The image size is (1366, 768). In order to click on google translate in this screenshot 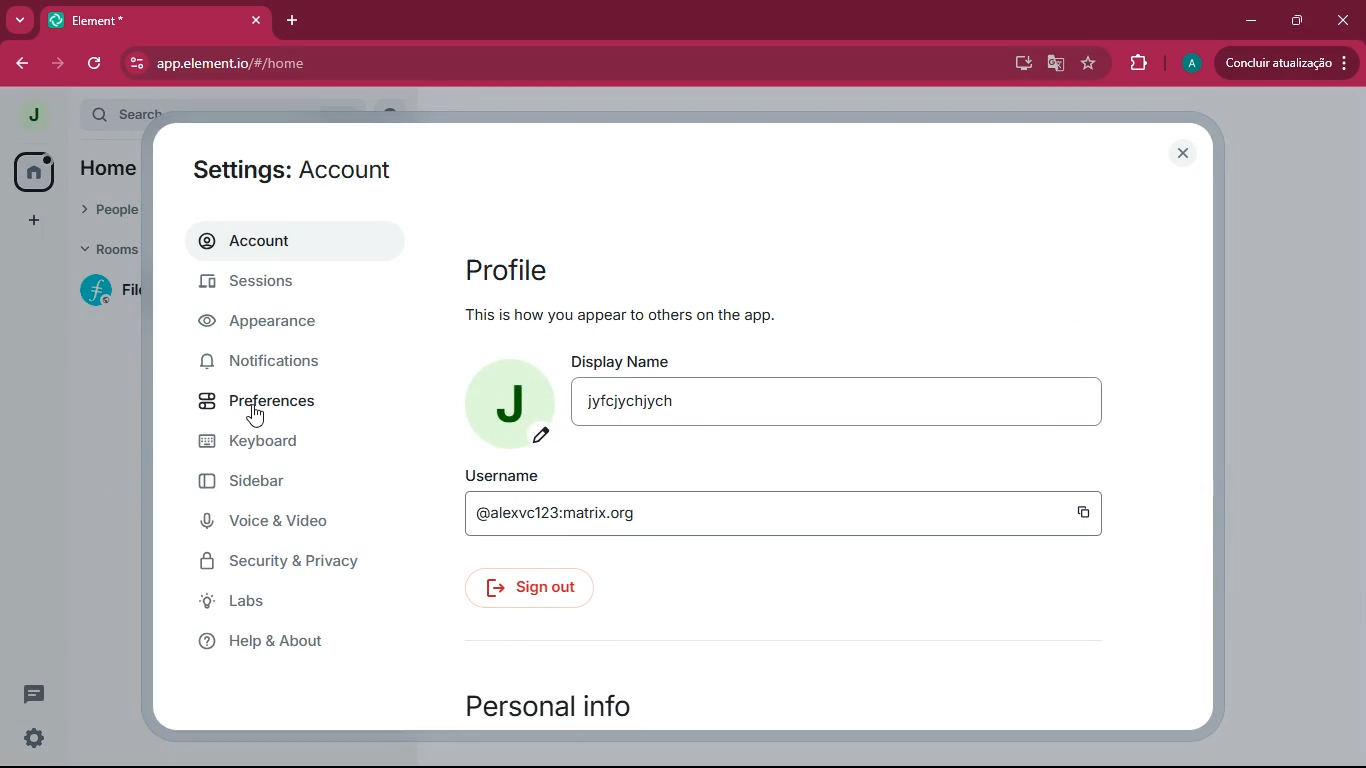, I will do `click(1053, 65)`.